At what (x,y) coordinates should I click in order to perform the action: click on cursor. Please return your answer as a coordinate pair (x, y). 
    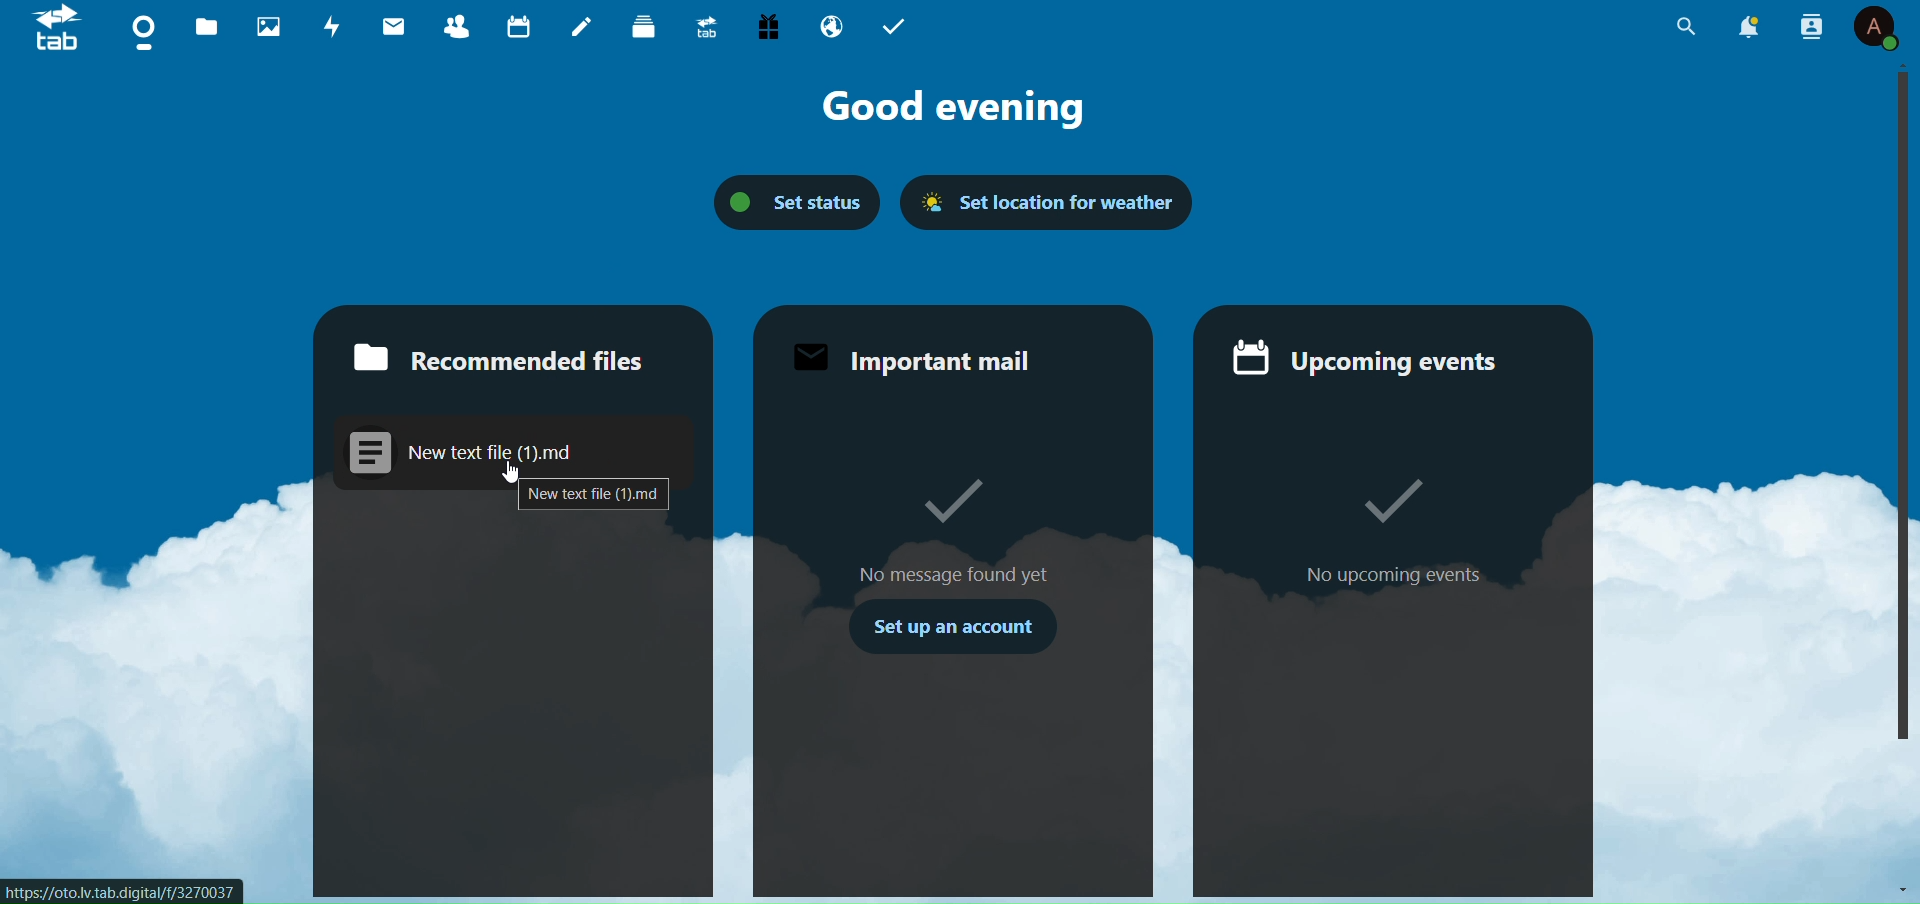
    Looking at the image, I should click on (513, 473).